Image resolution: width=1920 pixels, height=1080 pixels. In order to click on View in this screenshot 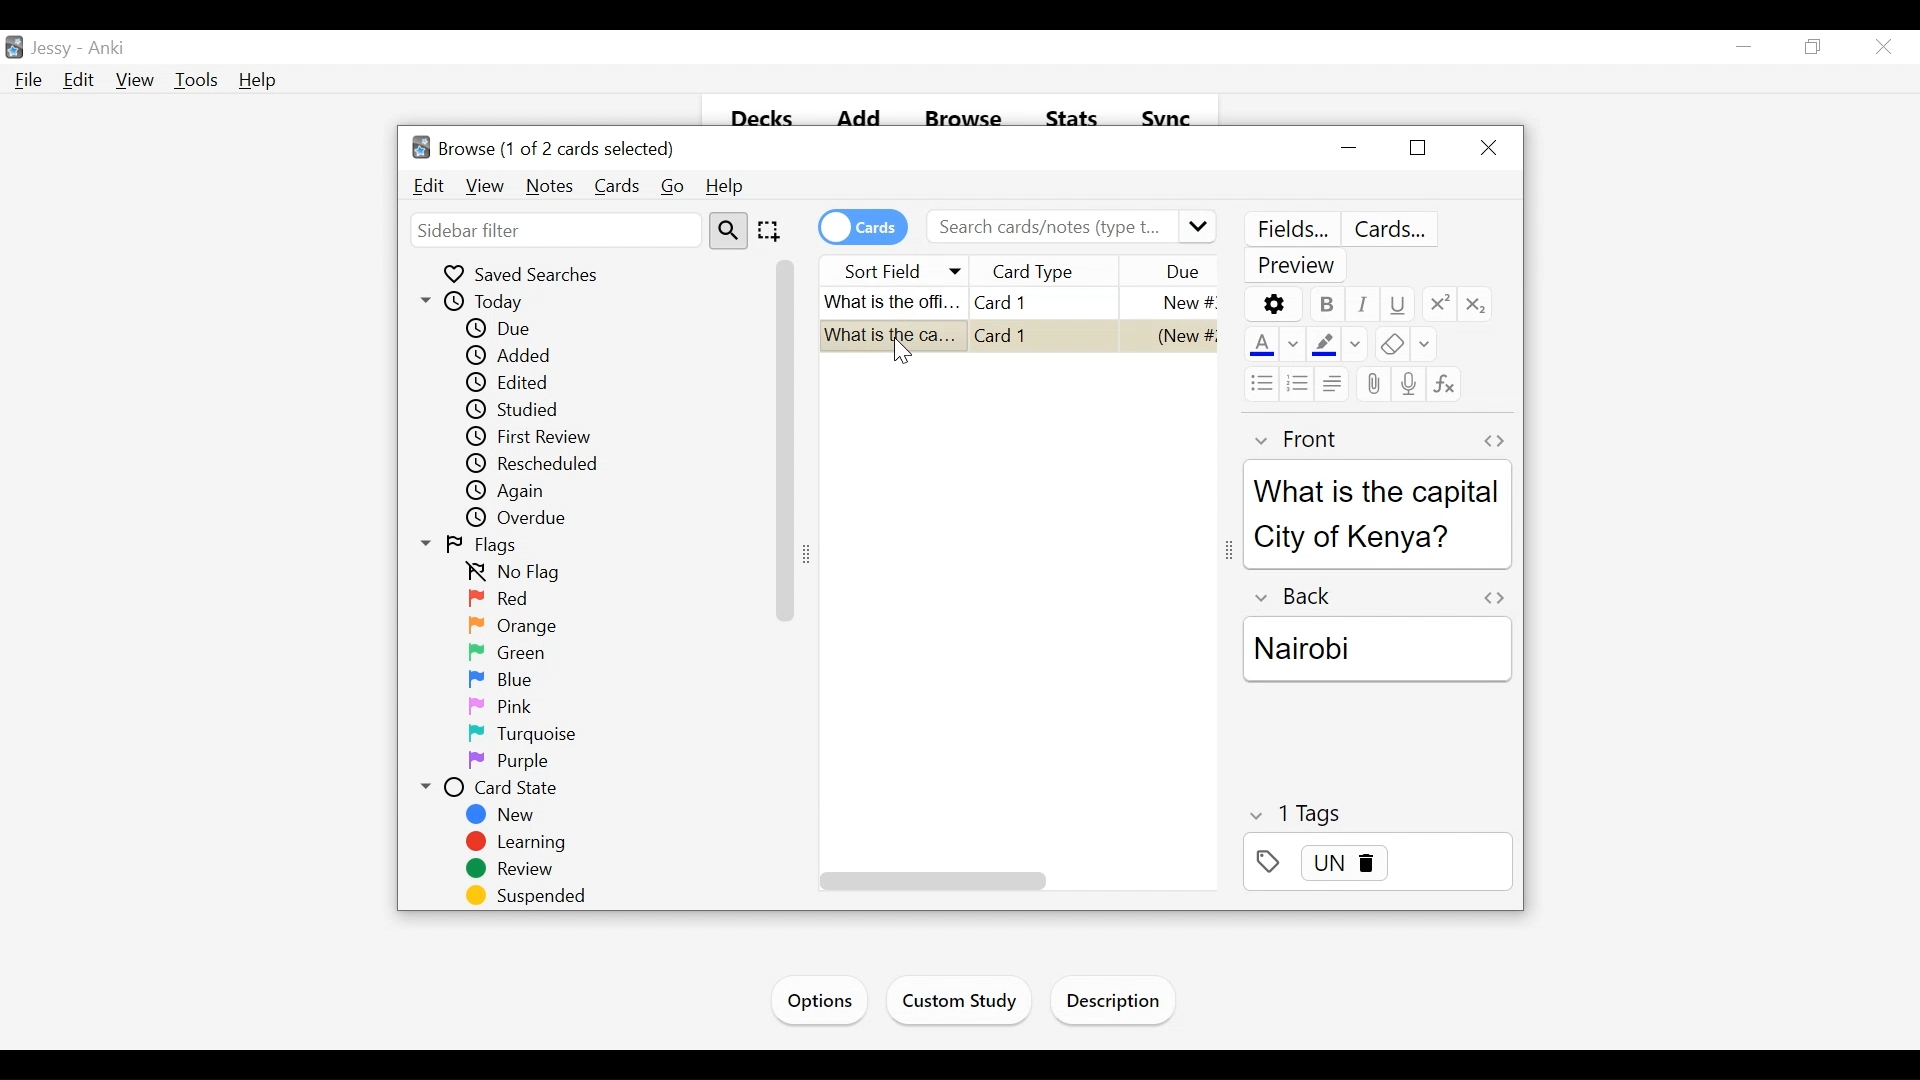, I will do `click(136, 81)`.